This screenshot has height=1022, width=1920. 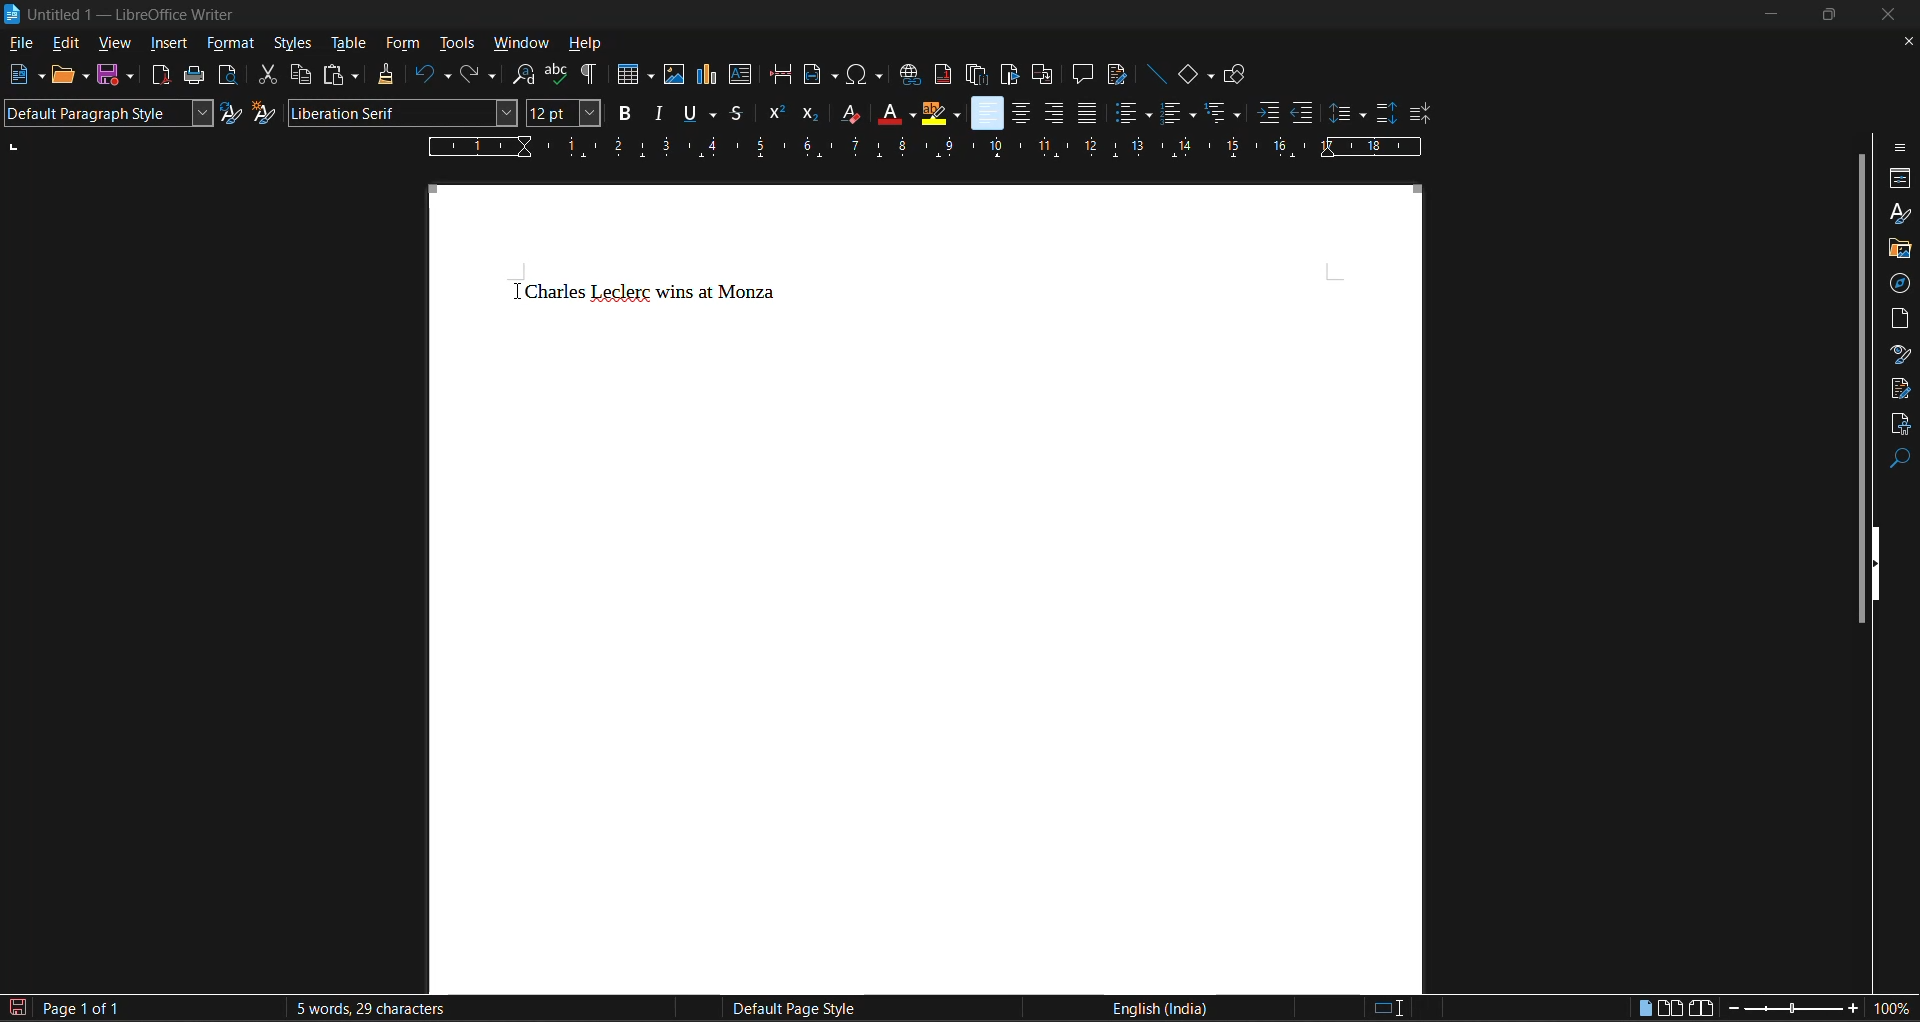 I want to click on click to save, so click(x=20, y=1009).